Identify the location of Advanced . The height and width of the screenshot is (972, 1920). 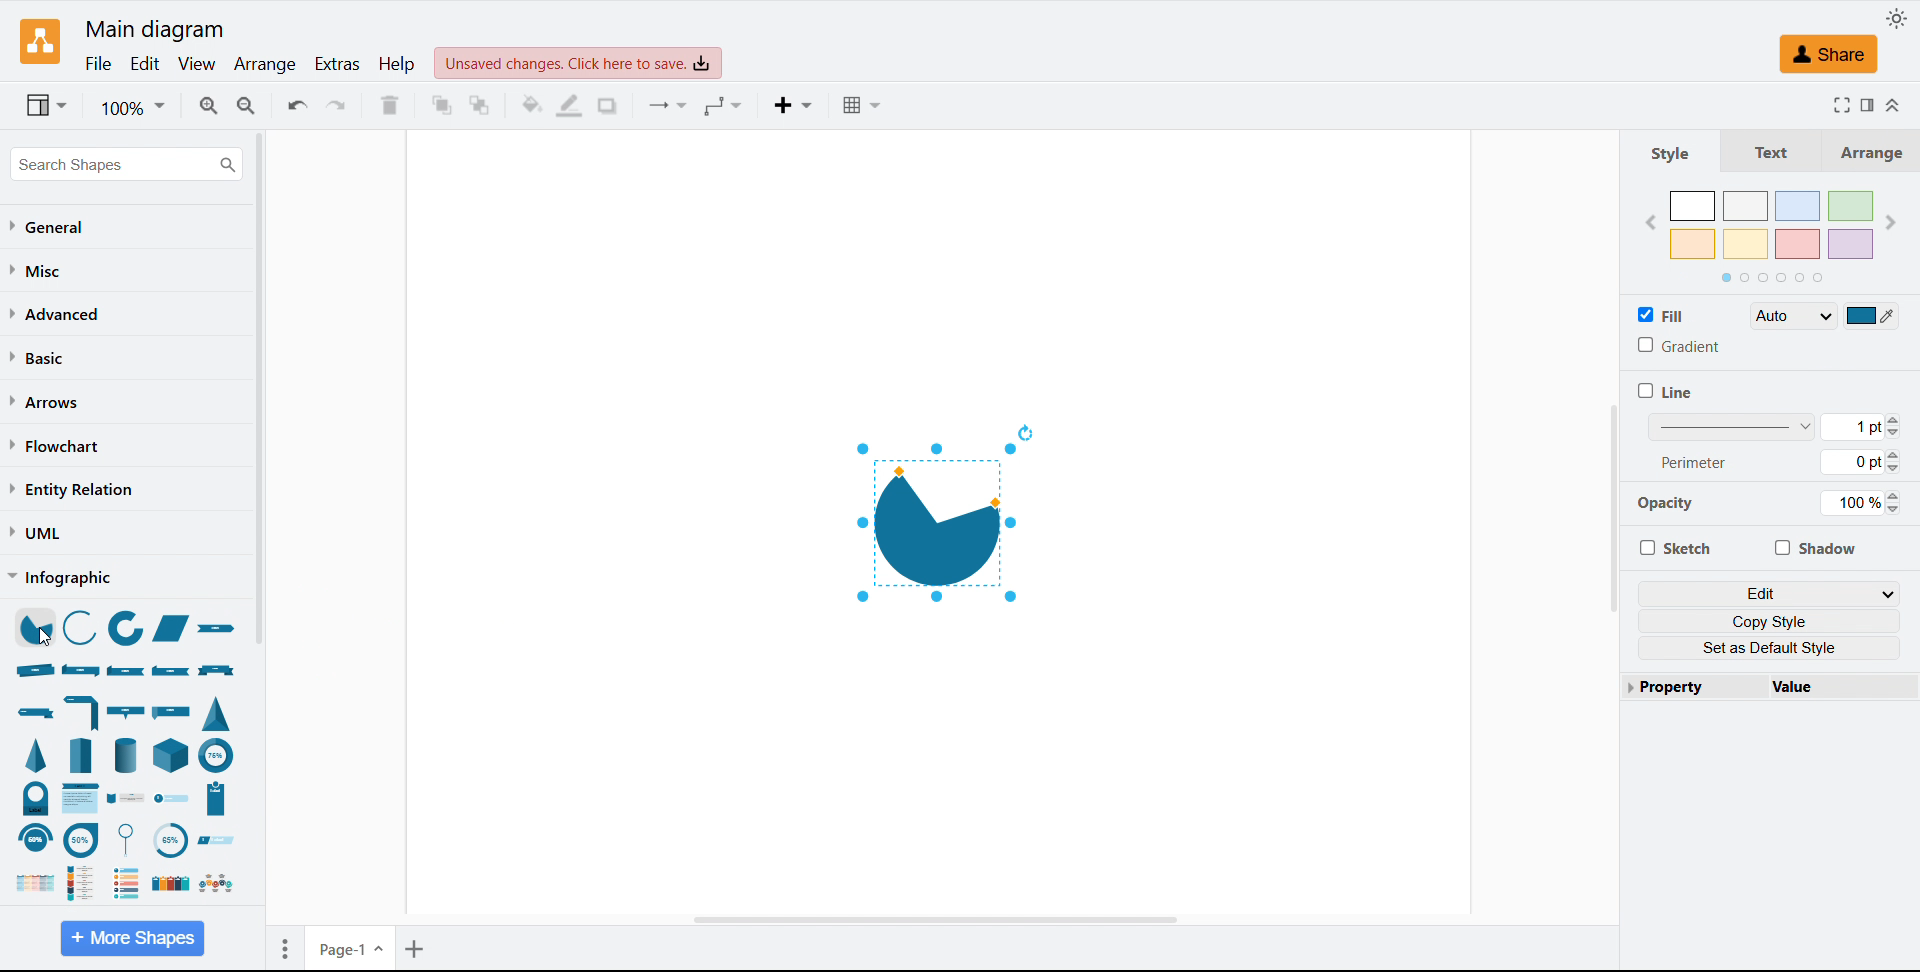
(56, 314).